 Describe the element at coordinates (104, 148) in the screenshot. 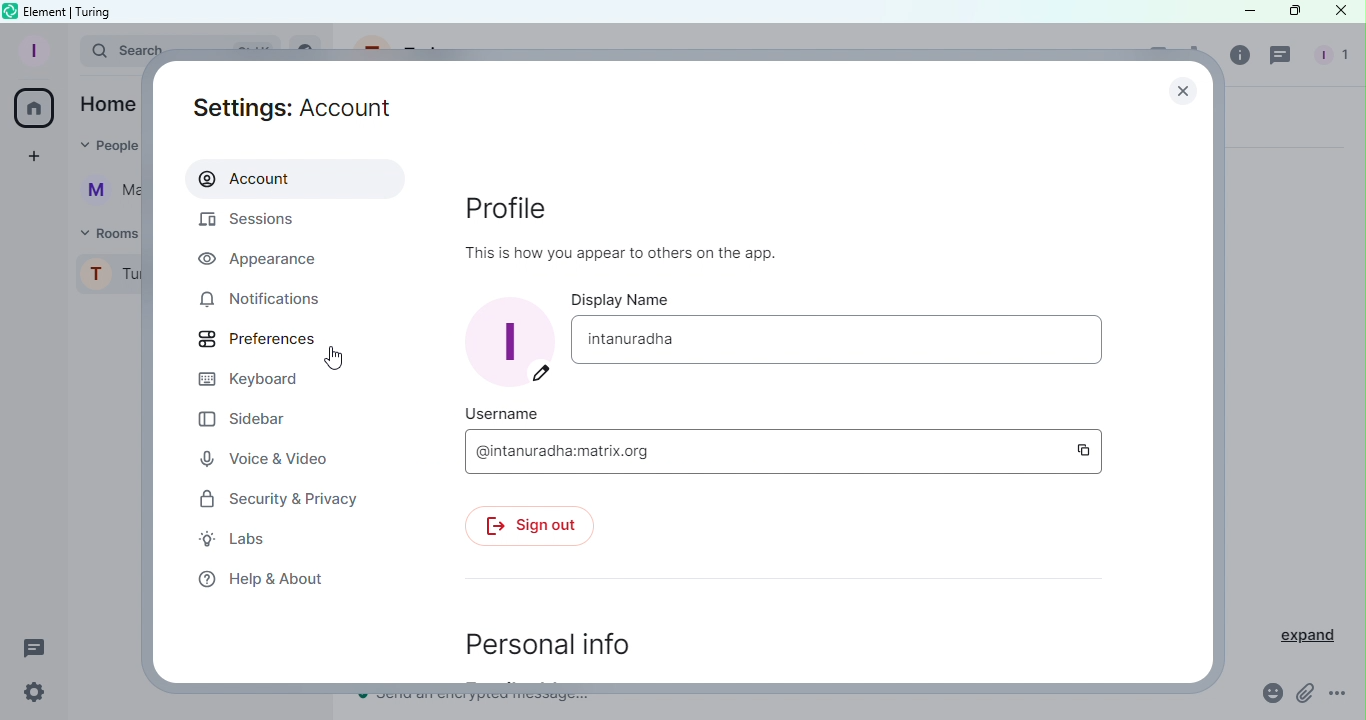

I see `People` at that location.